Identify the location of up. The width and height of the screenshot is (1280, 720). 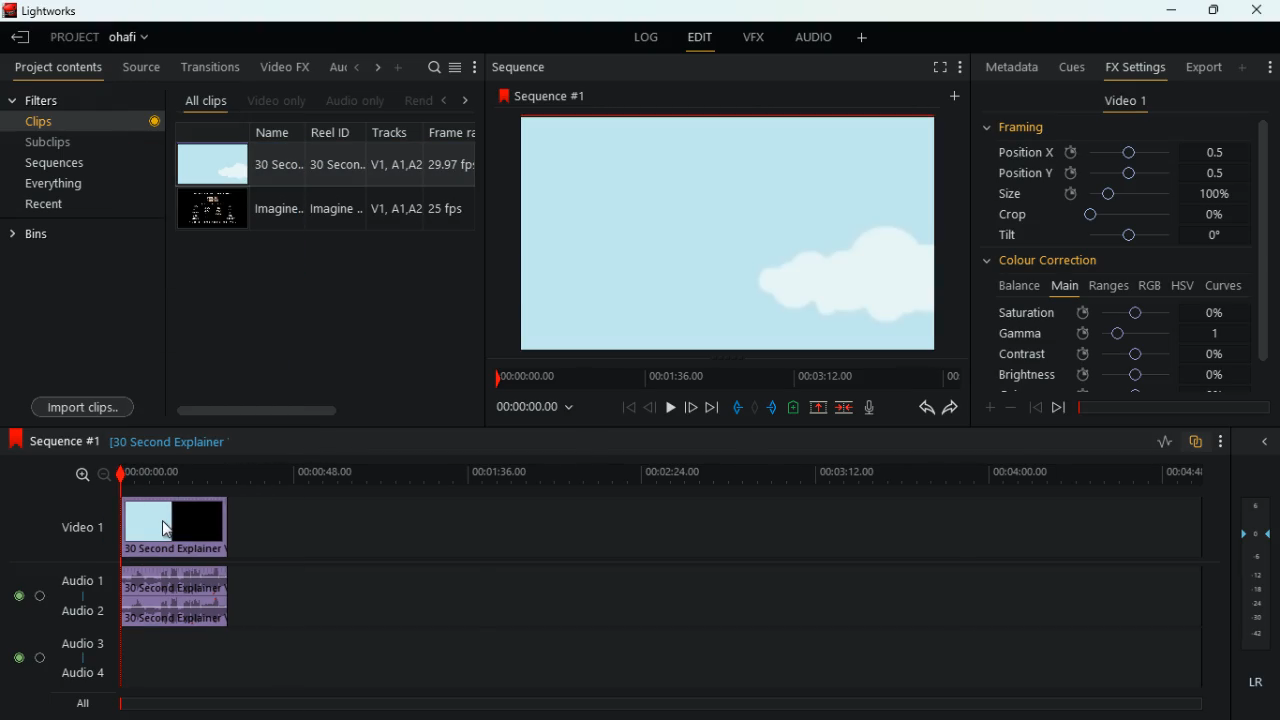
(820, 407).